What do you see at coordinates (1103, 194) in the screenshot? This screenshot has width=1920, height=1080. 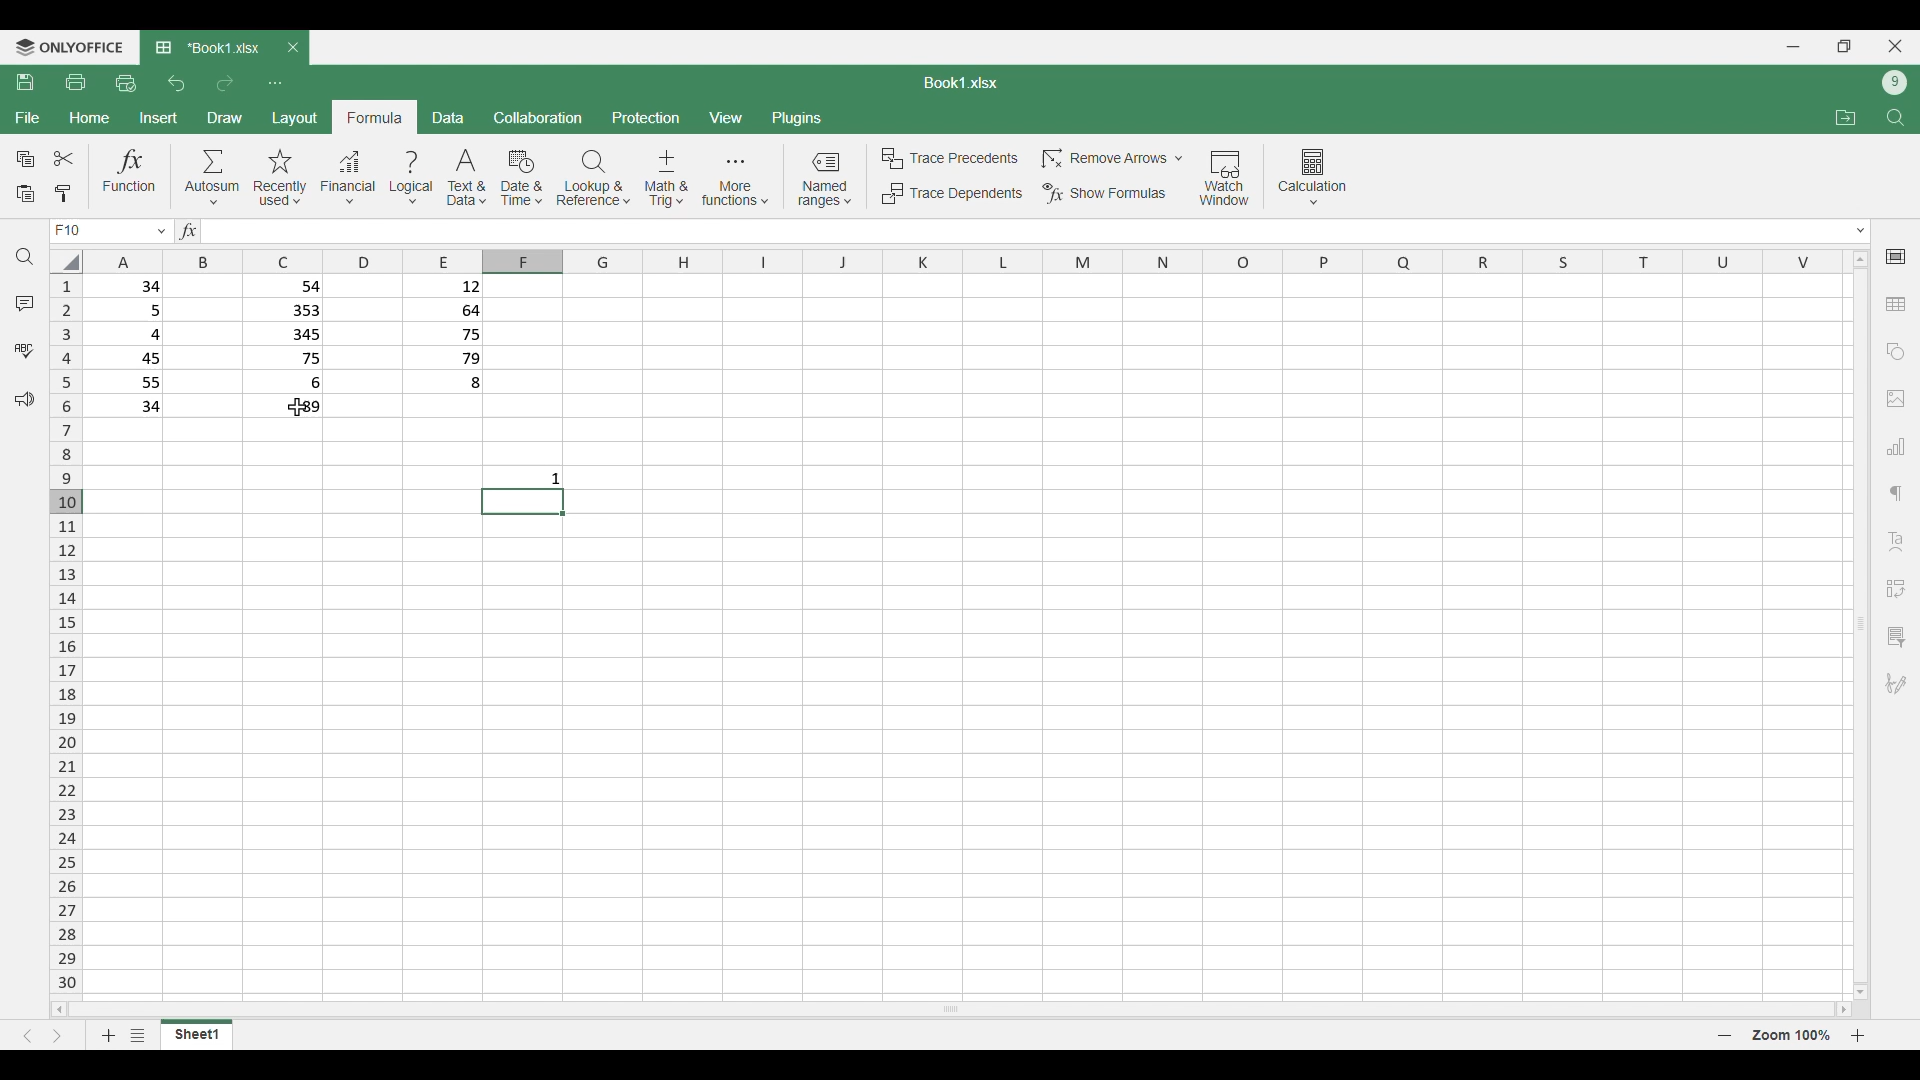 I see `Show formulas` at bounding box center [1103, 194].